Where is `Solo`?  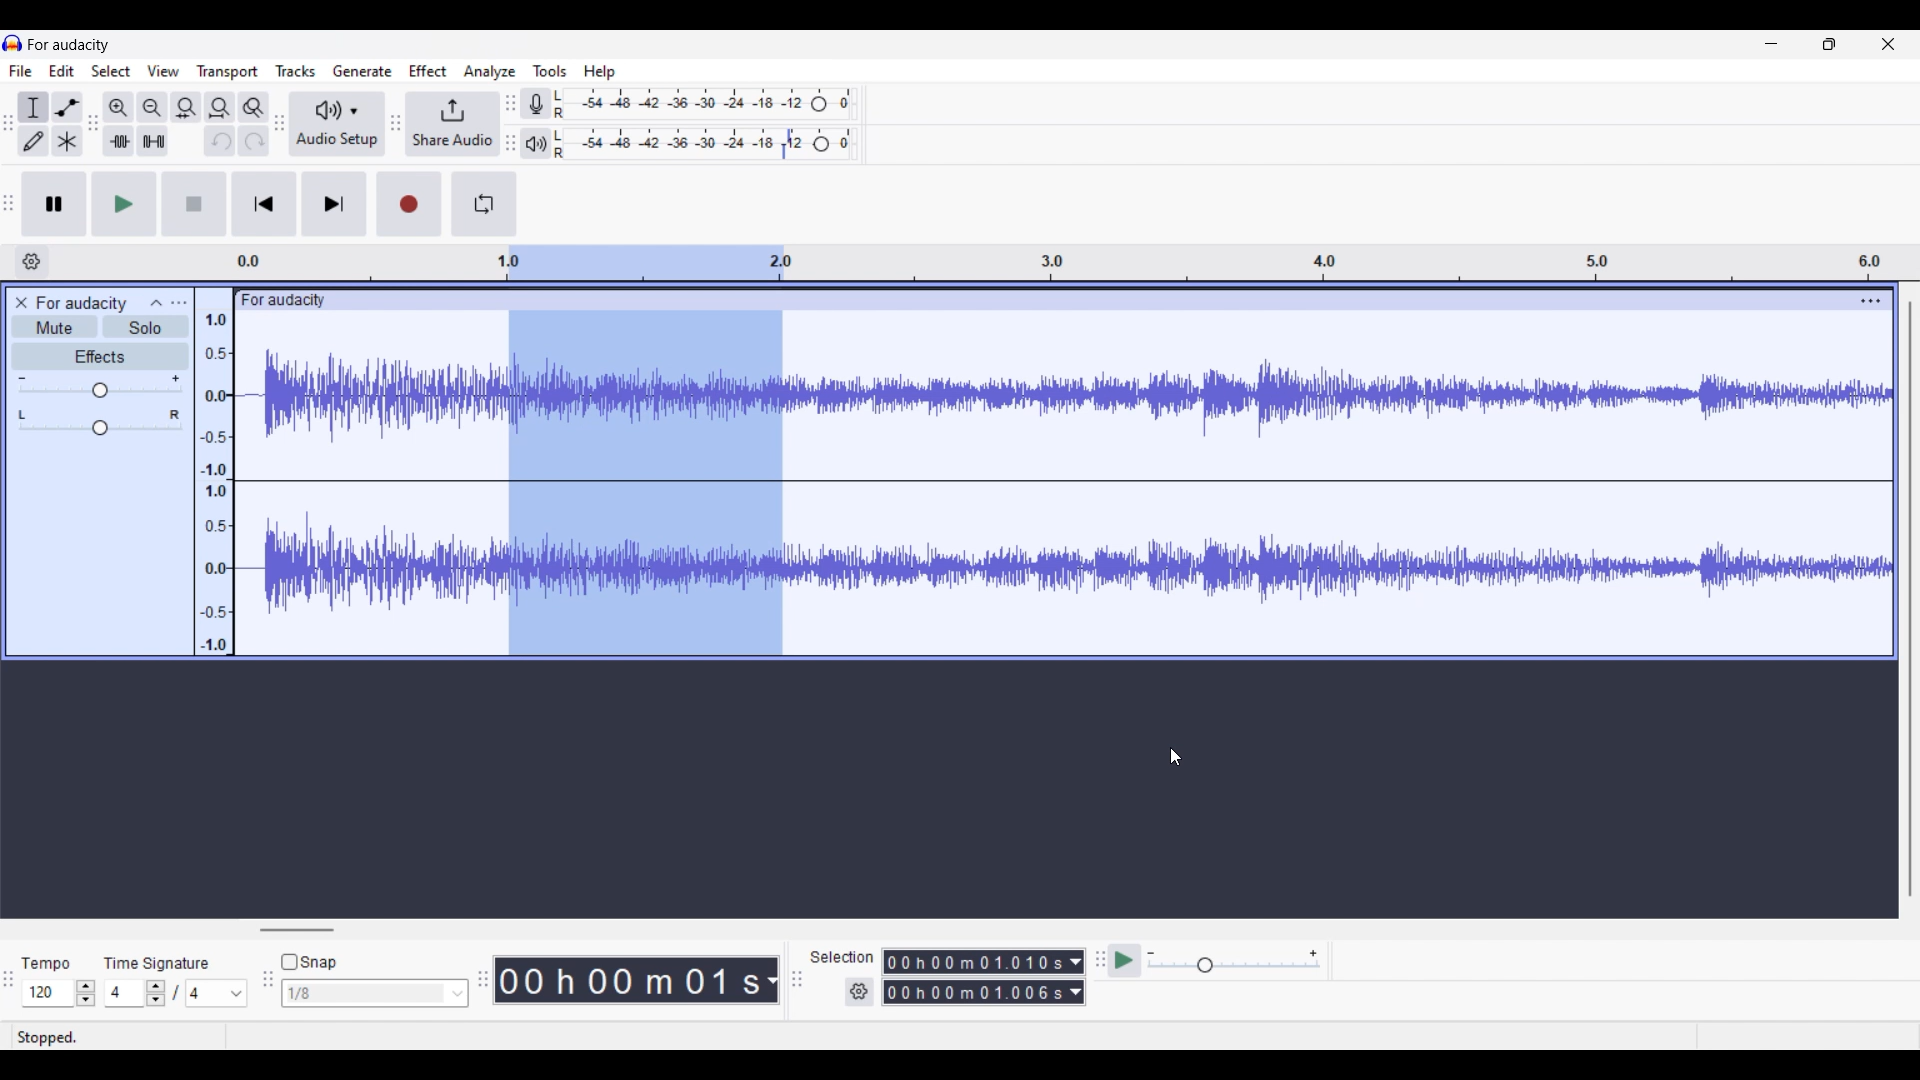
Solo is located at coordinates (147, 329).